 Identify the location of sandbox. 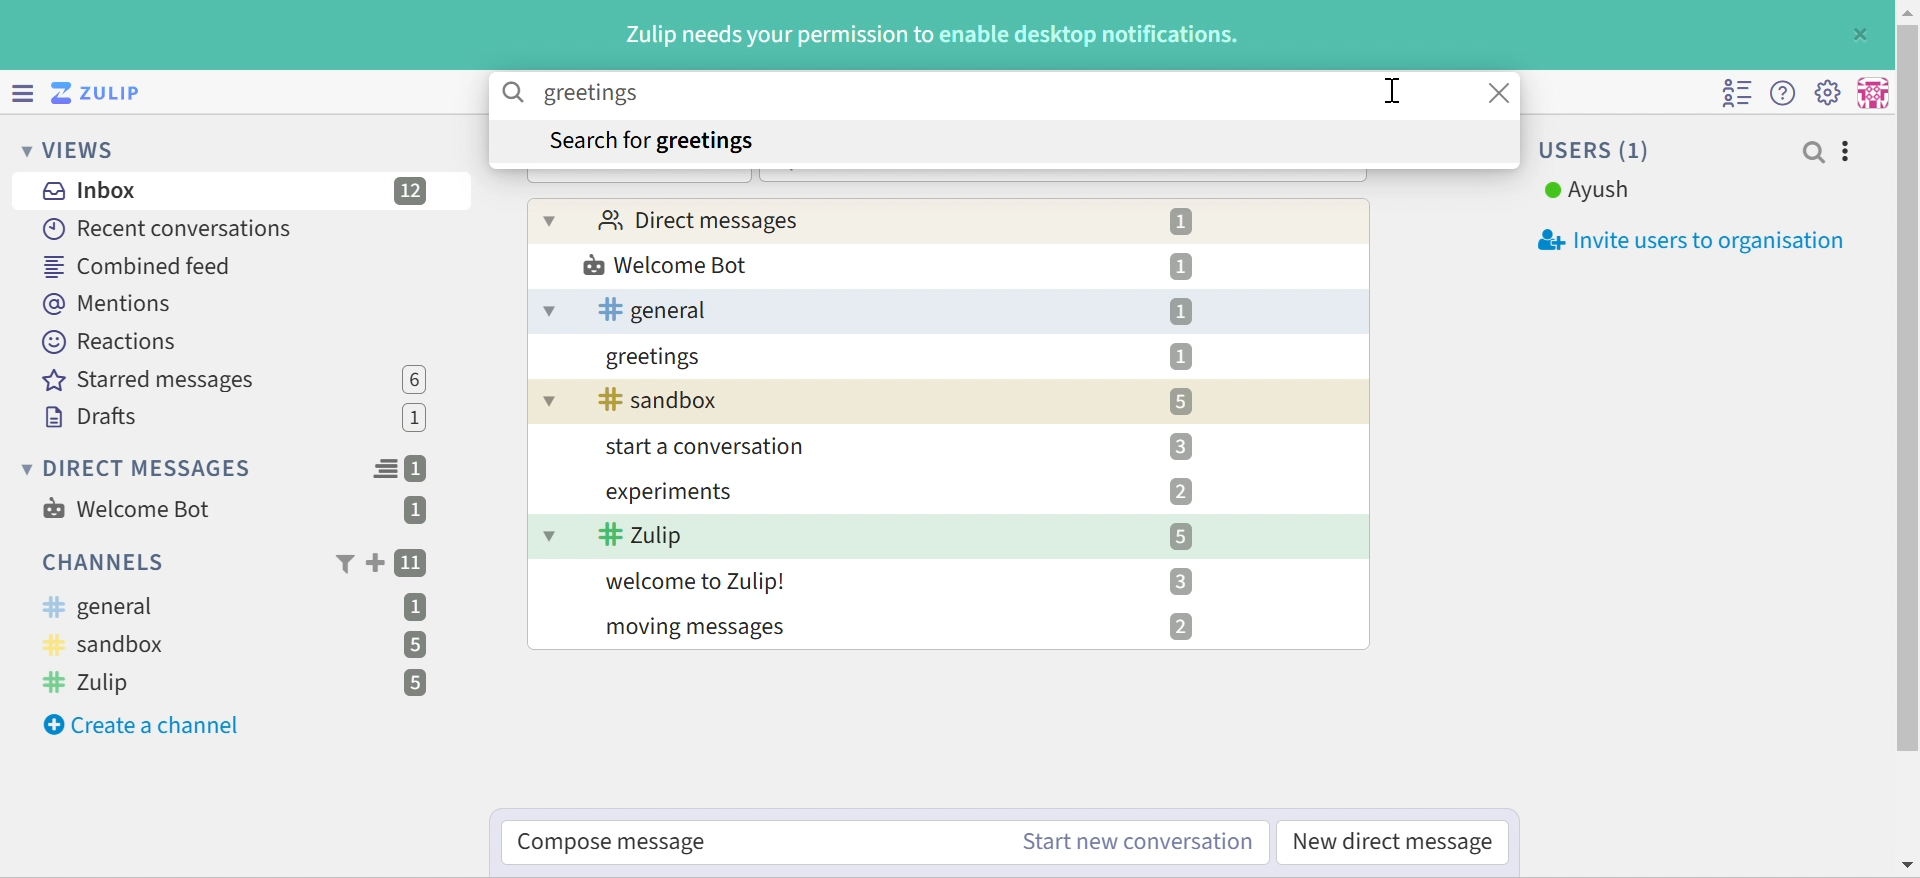
(664, 399).